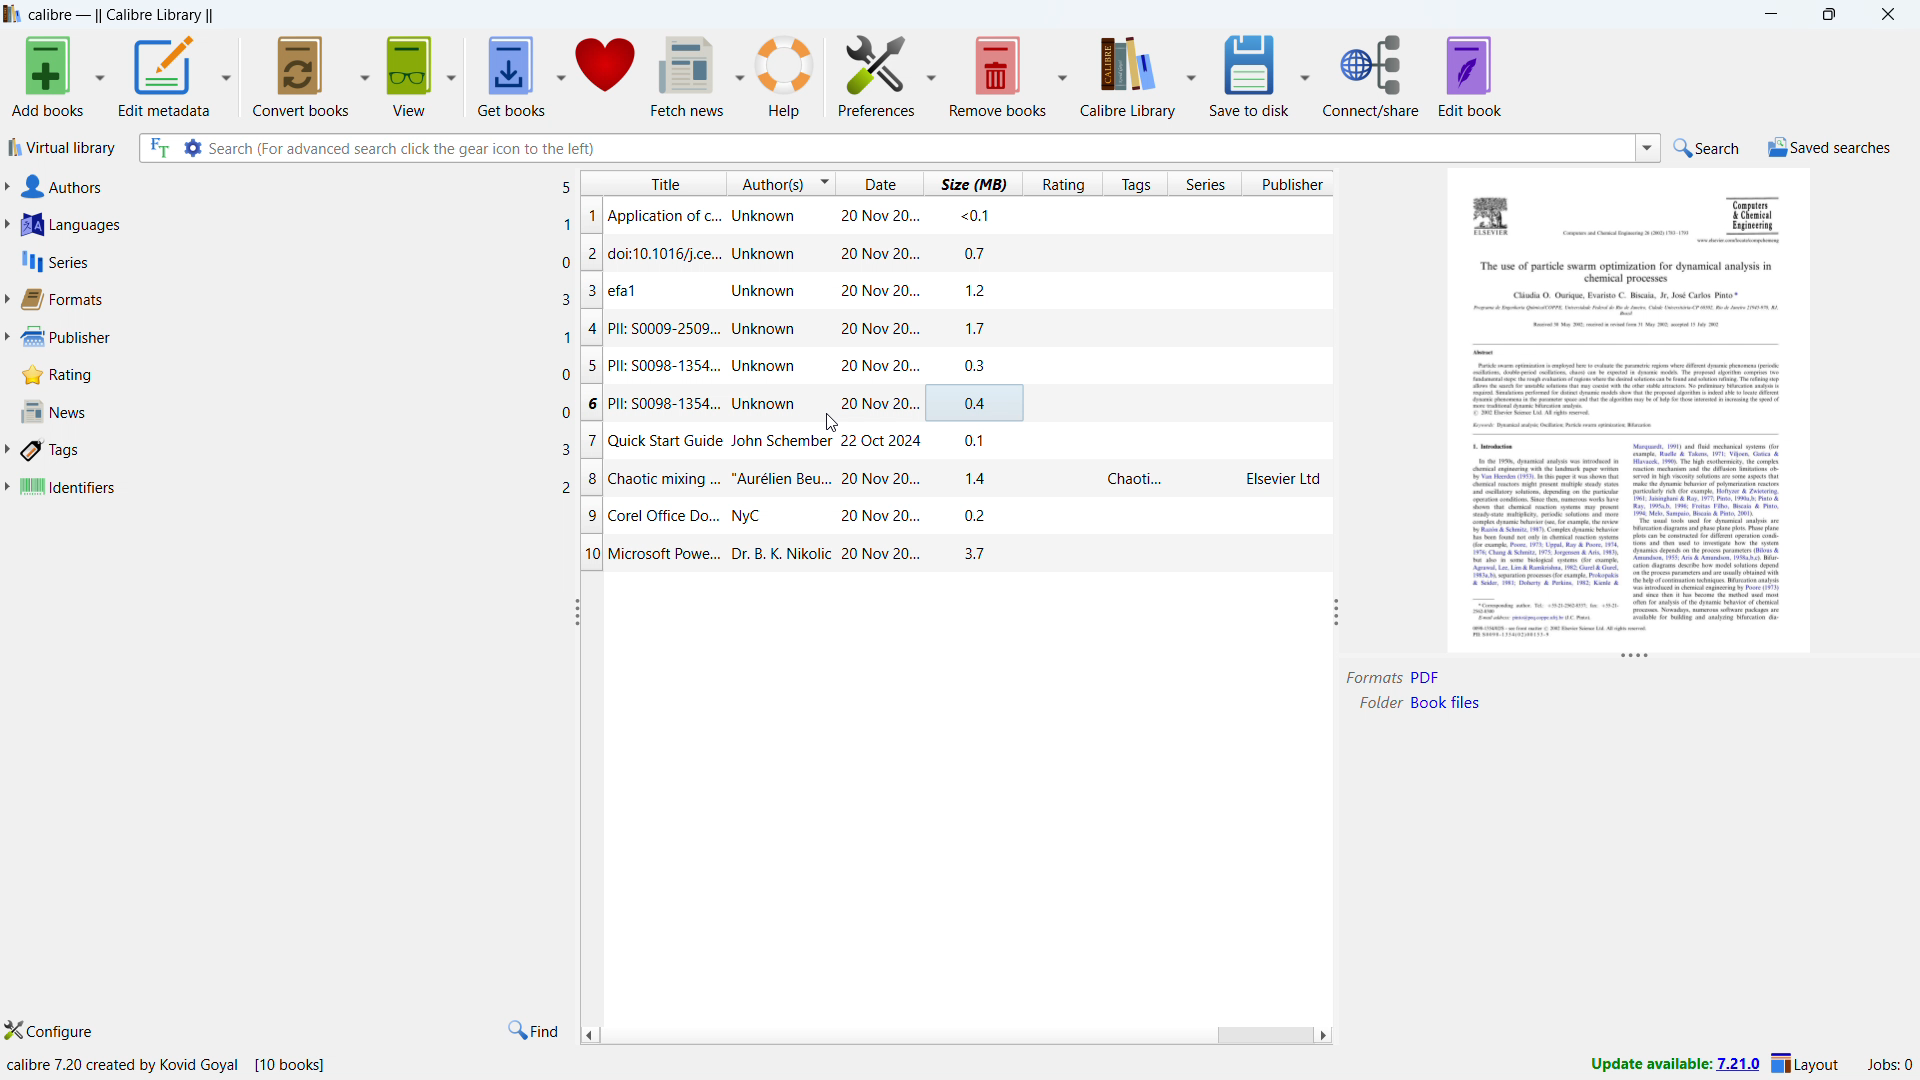 Image resolution: width=1920 pixels, height=1080 pixels. Describe the element at coordinates (1250, 75) in the screenshot. I see `save to disk` at that location.